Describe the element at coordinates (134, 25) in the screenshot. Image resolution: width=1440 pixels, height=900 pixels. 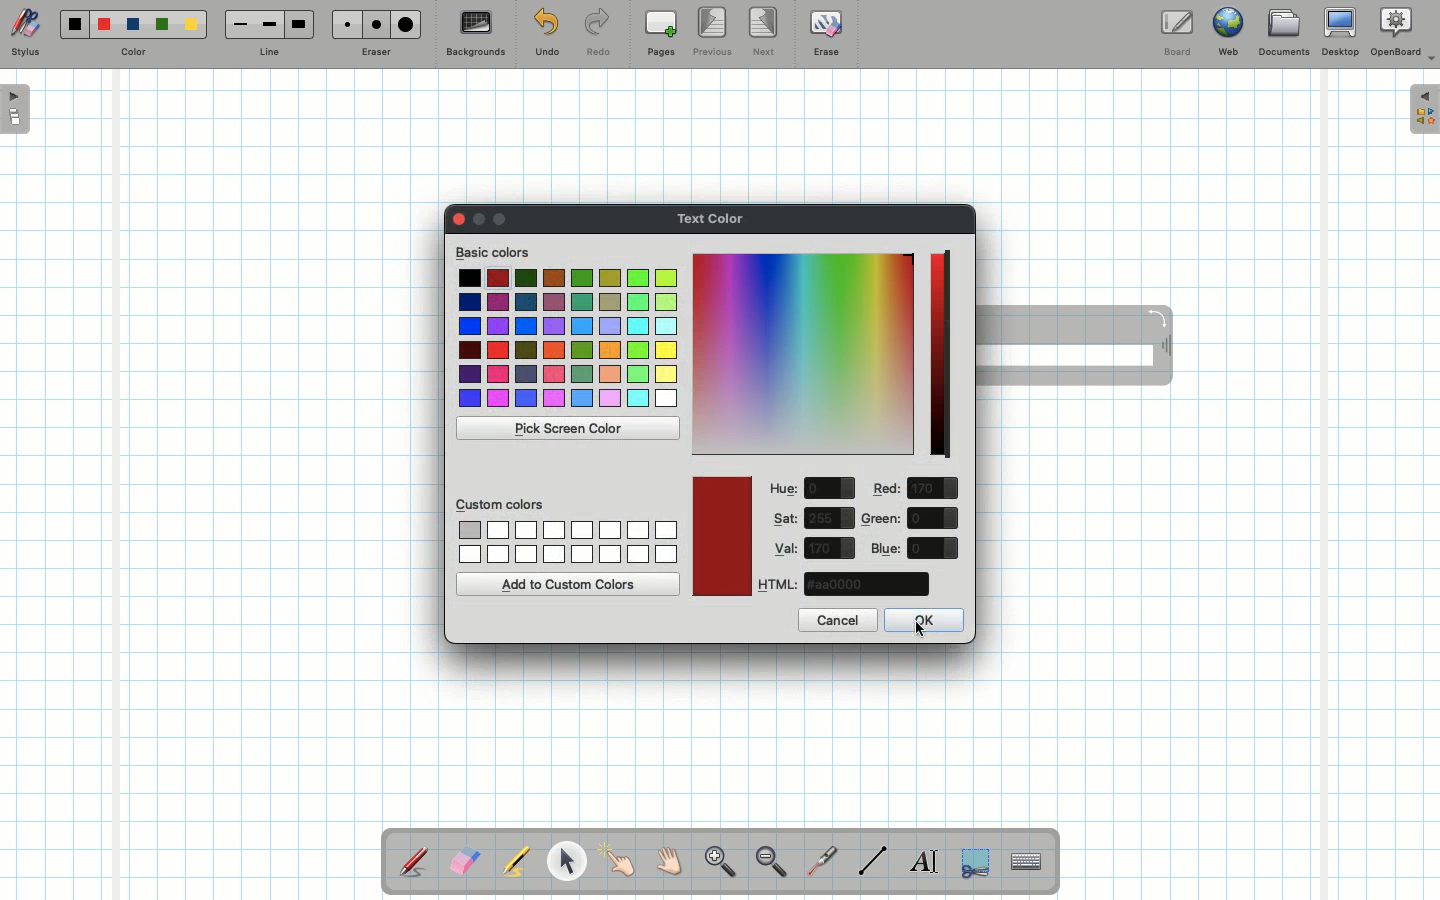
I see `Blue` at that location.